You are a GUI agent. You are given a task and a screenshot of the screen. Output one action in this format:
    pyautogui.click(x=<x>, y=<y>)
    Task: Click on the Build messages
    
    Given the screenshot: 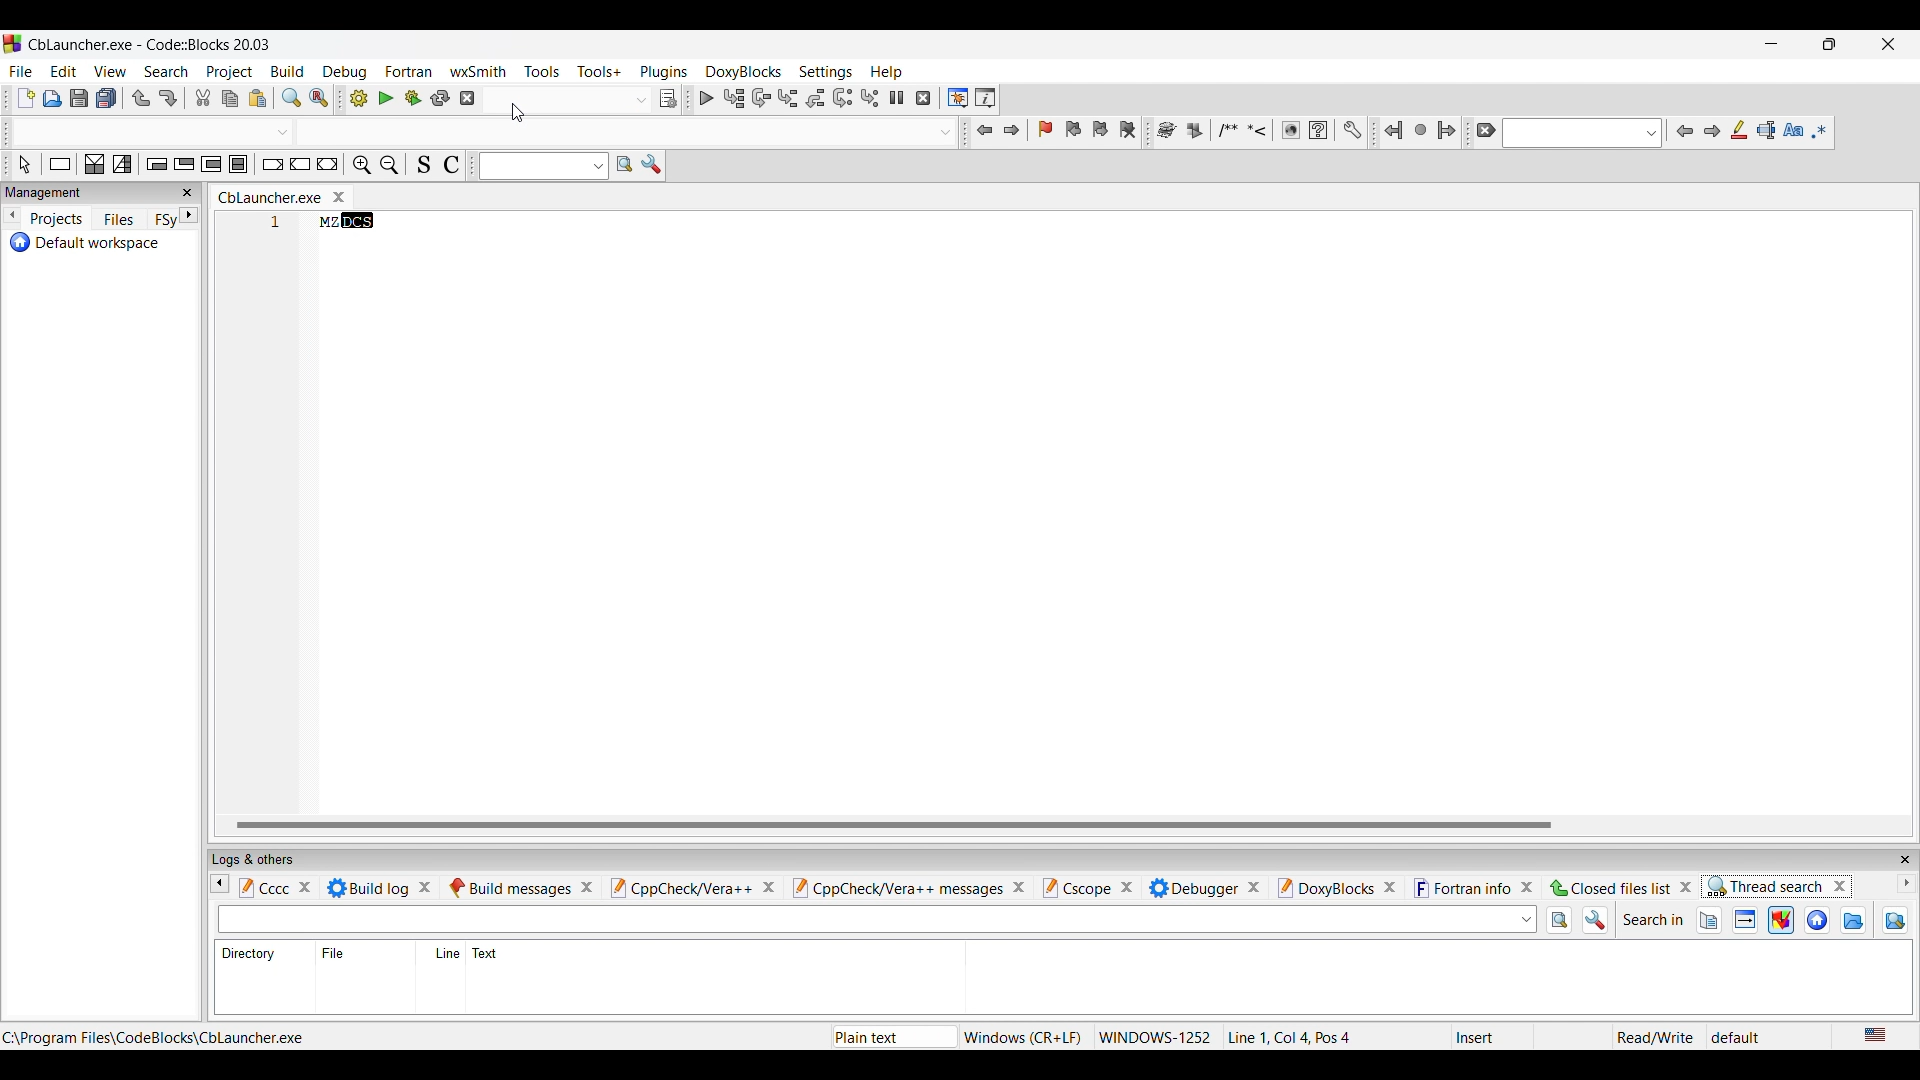 What is the action you would take?
    pyautogui.click(x=509, y=888)
    